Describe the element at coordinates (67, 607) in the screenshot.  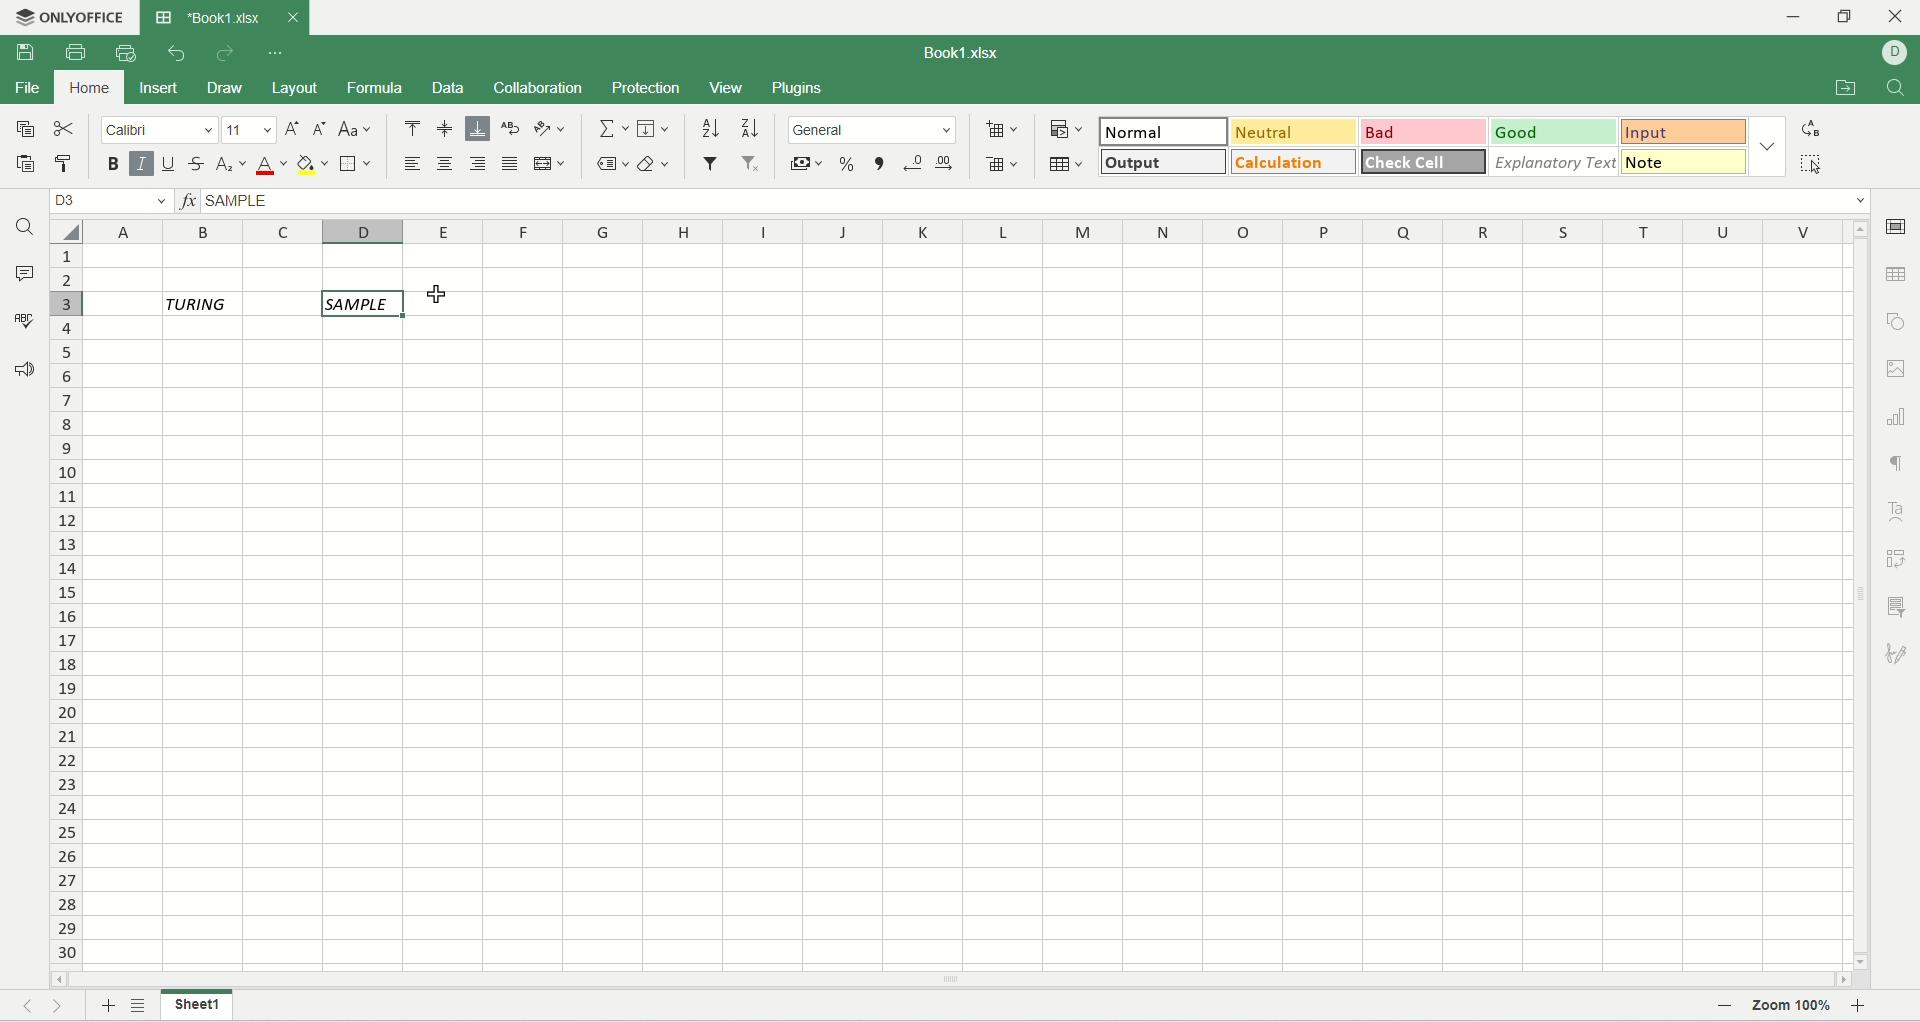
I see `row number` at that location.